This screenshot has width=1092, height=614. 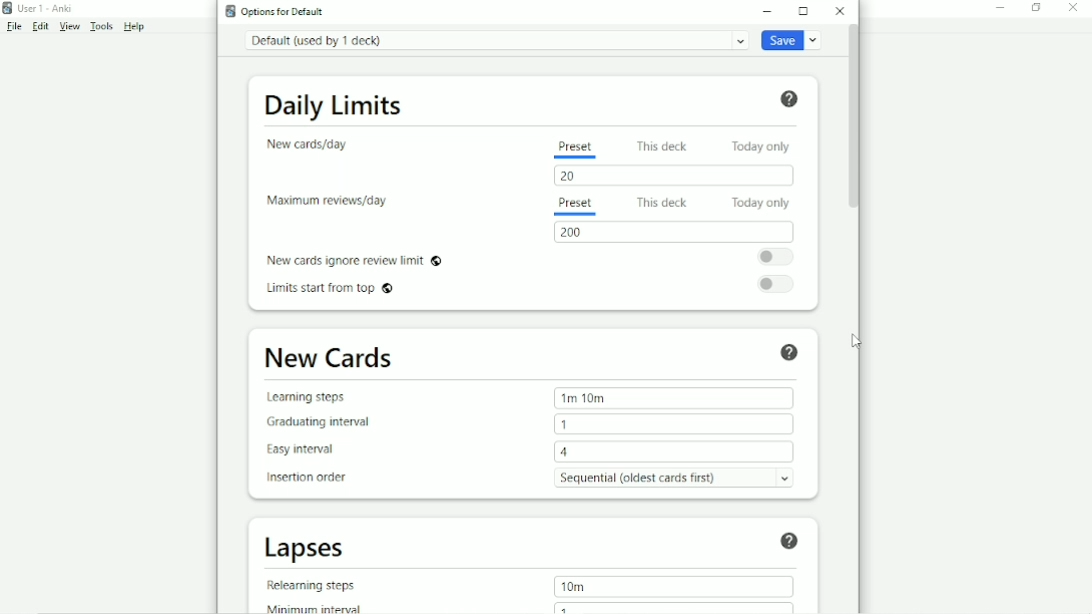 What do you see at coordinates (45, 8) in the screenshot?
I see `User 1 - Anki` at bounding box center [45, 8].